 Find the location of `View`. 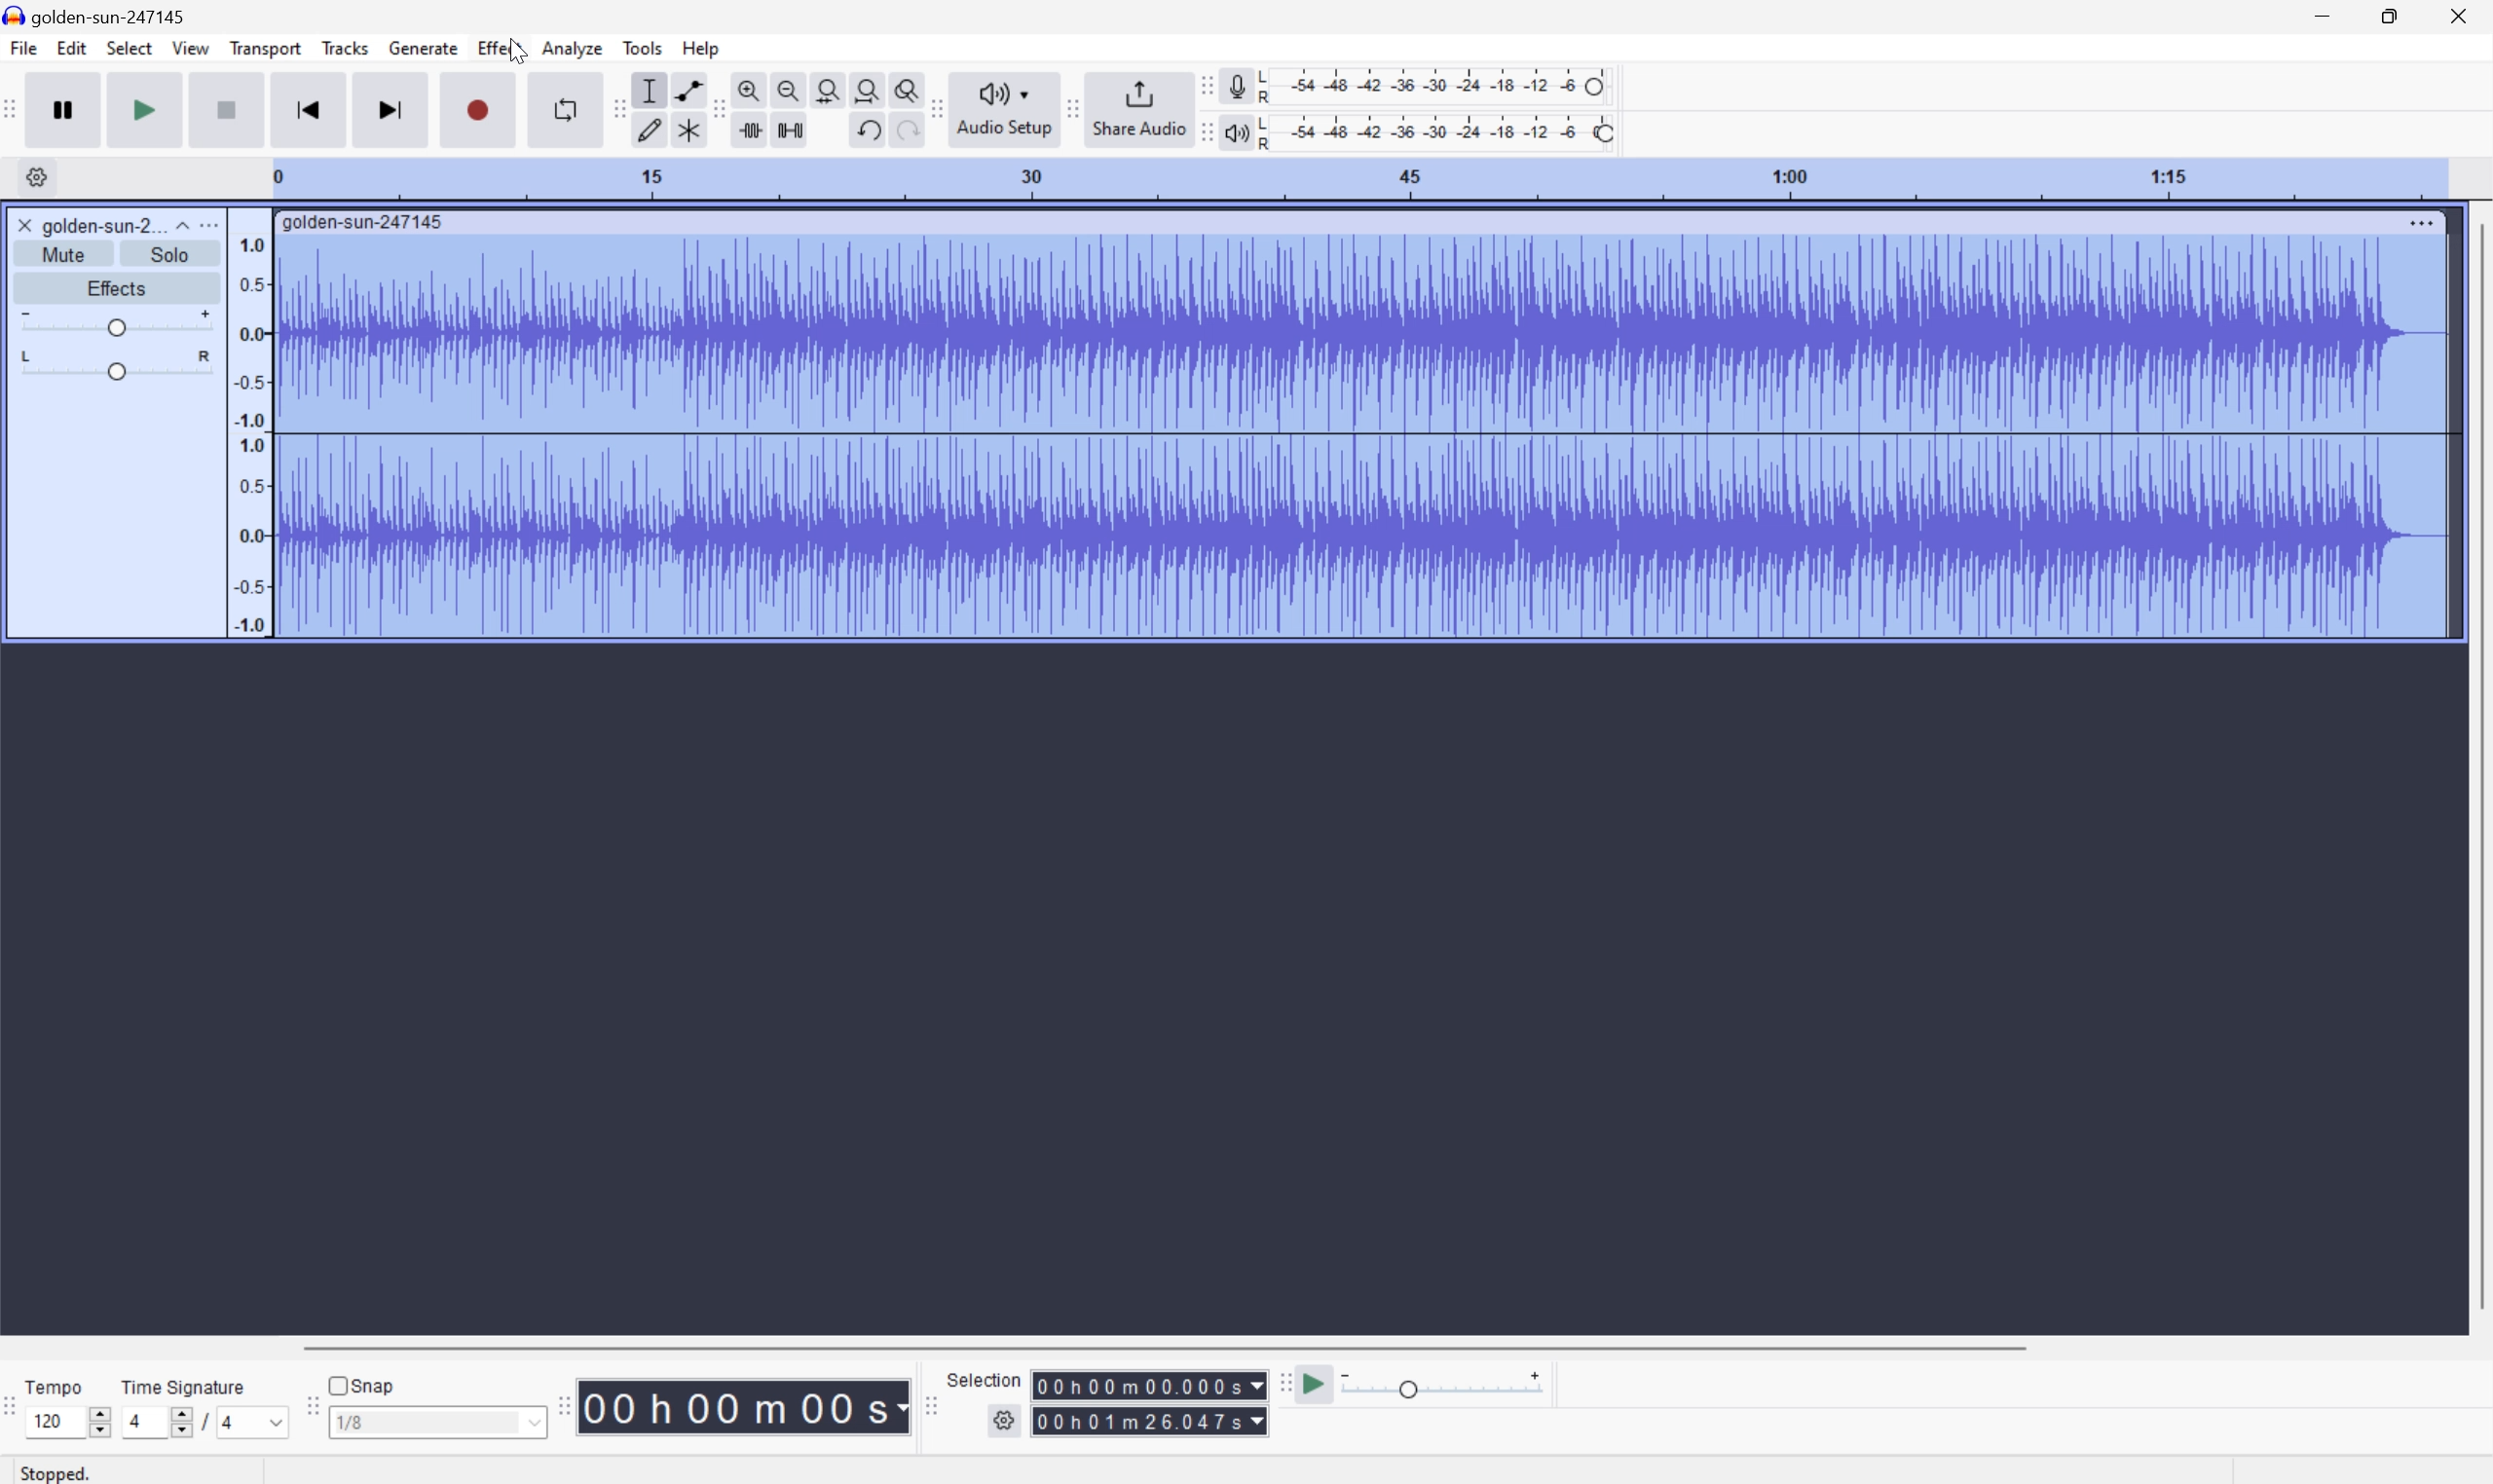

View is located at coordinates (192, 47).